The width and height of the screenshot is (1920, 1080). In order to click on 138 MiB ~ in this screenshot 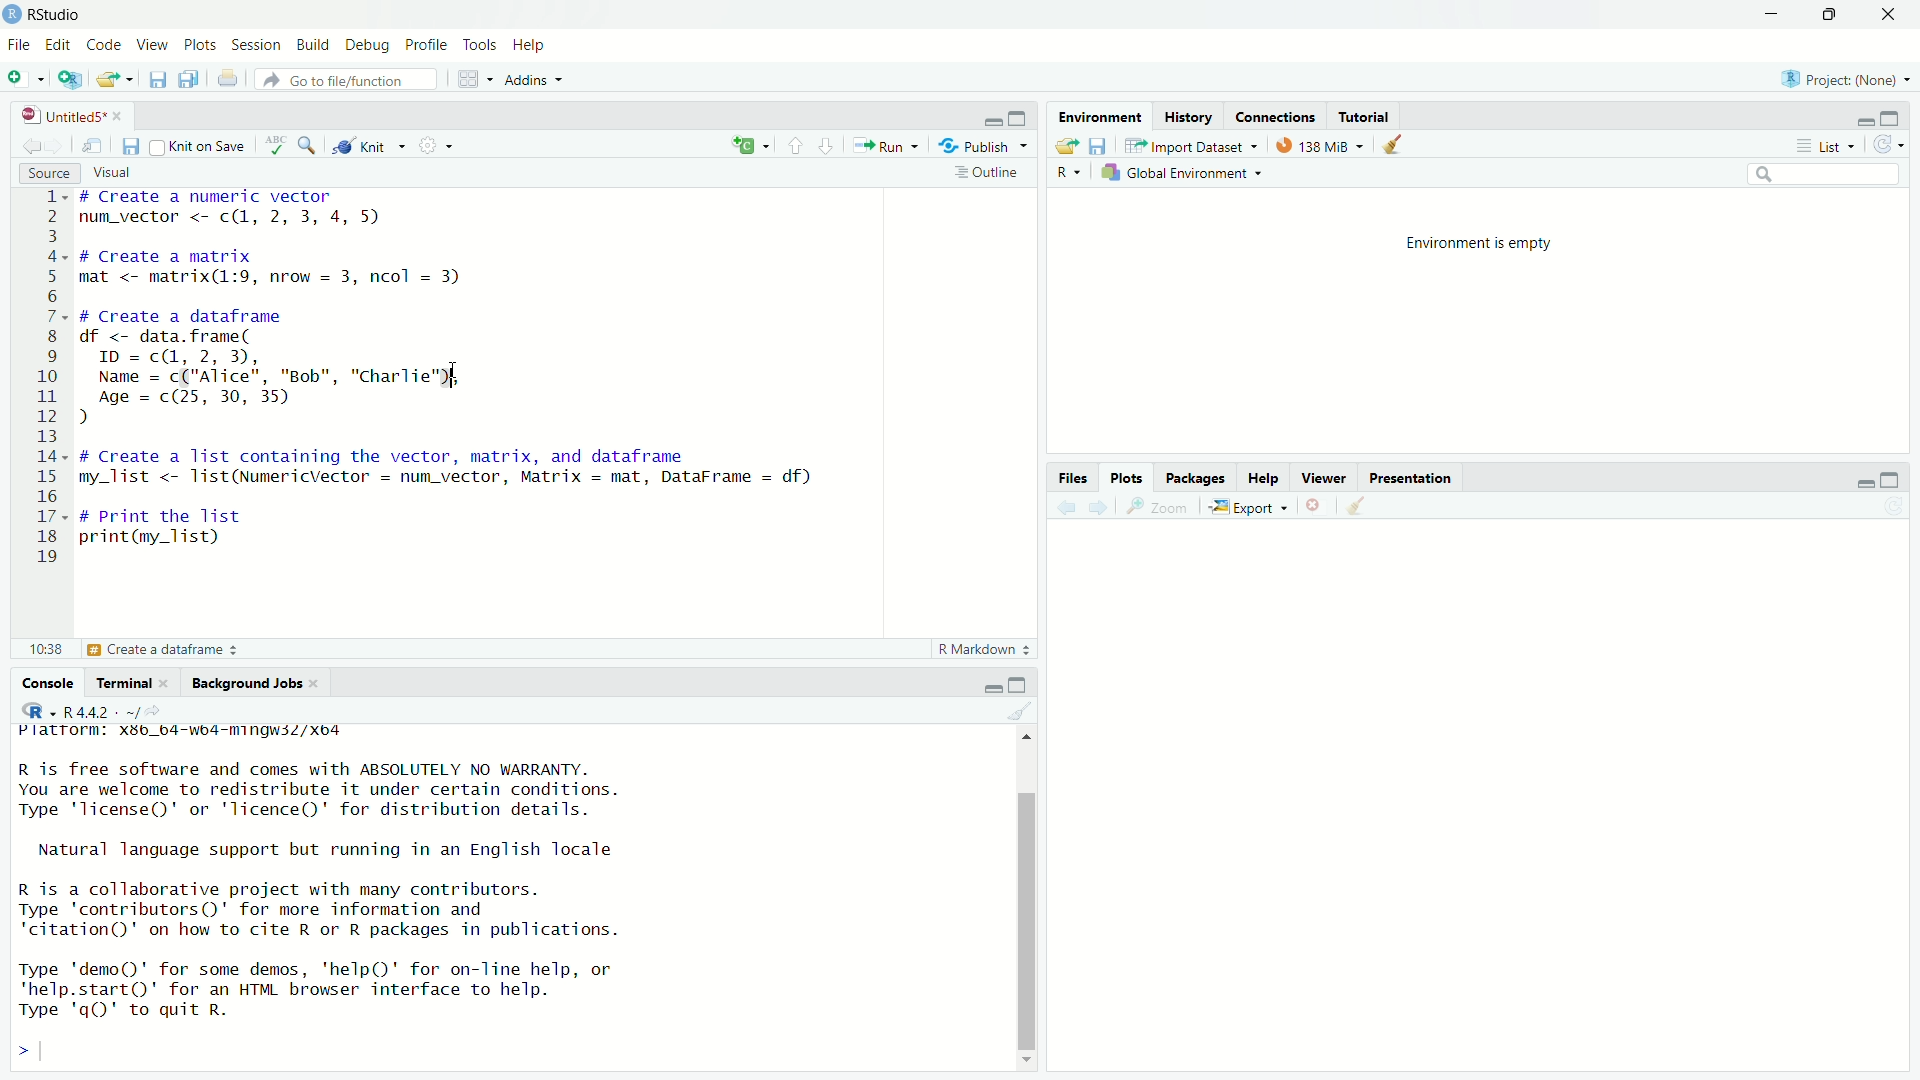, I will do `click(1322, 145)`.